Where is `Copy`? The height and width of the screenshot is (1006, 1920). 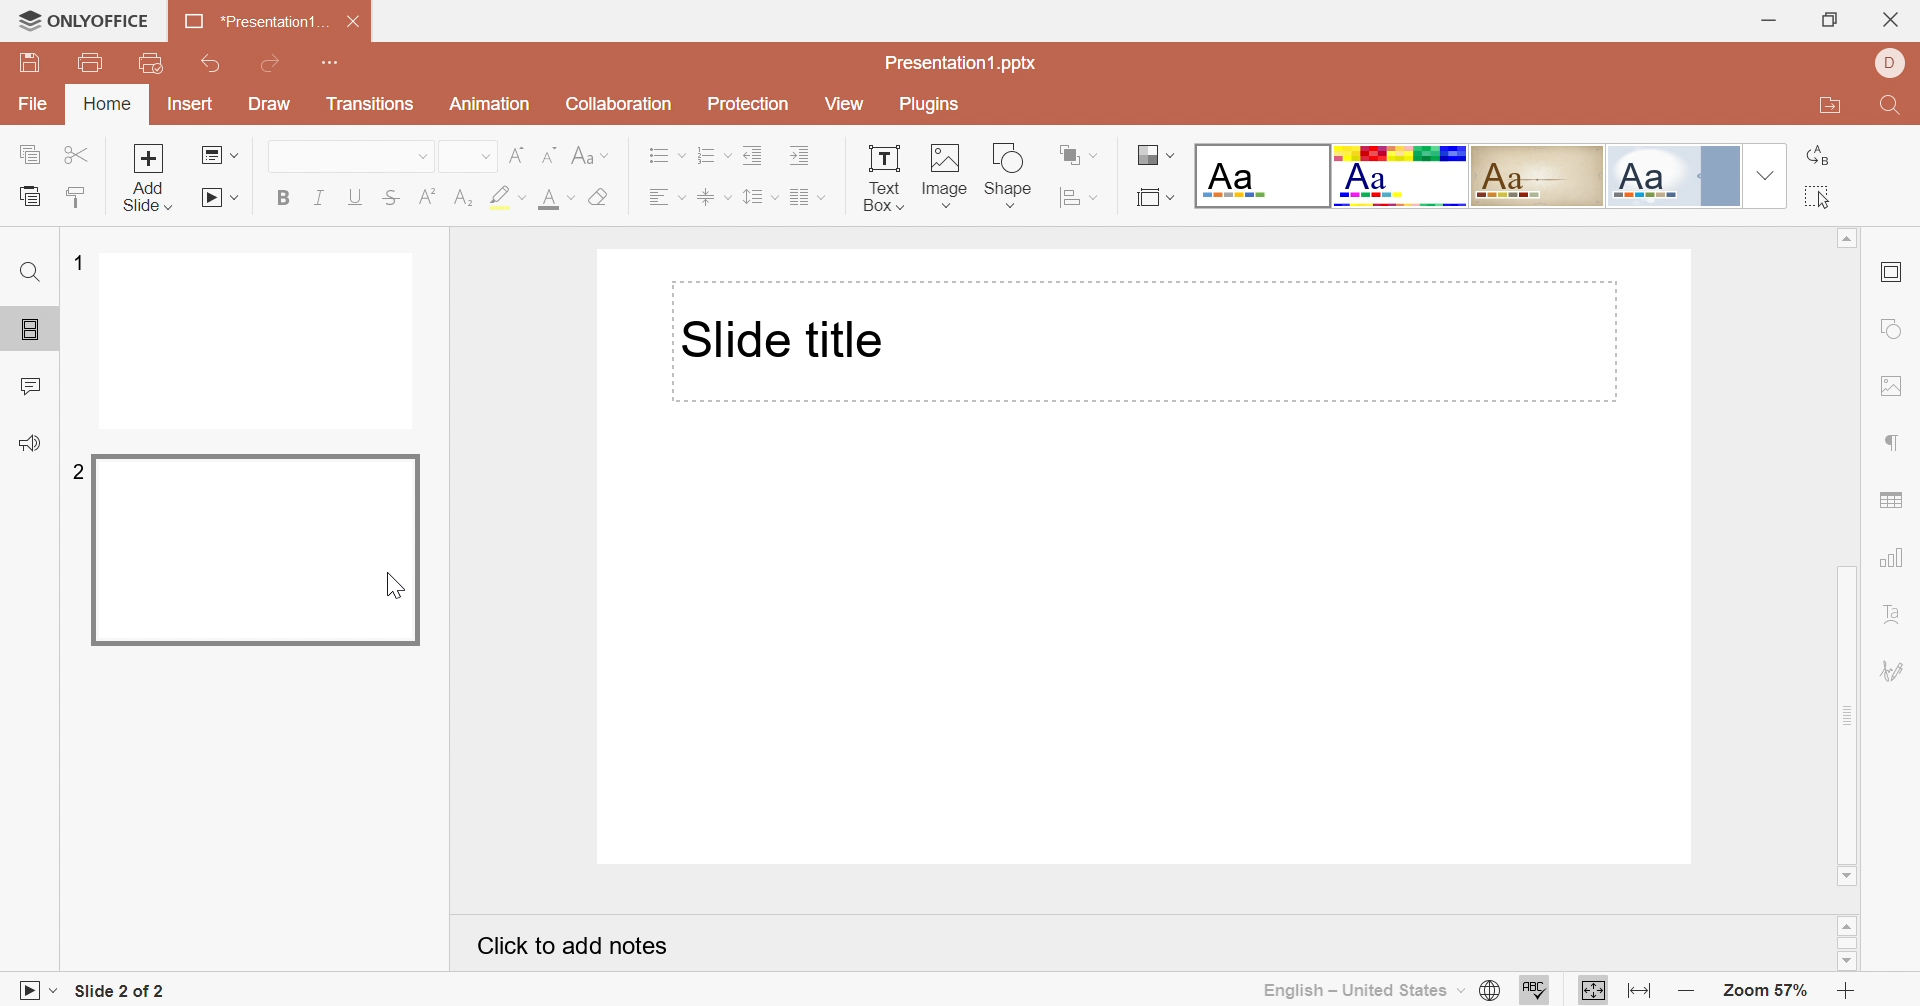
Copy is located at coordinates (29, 152).